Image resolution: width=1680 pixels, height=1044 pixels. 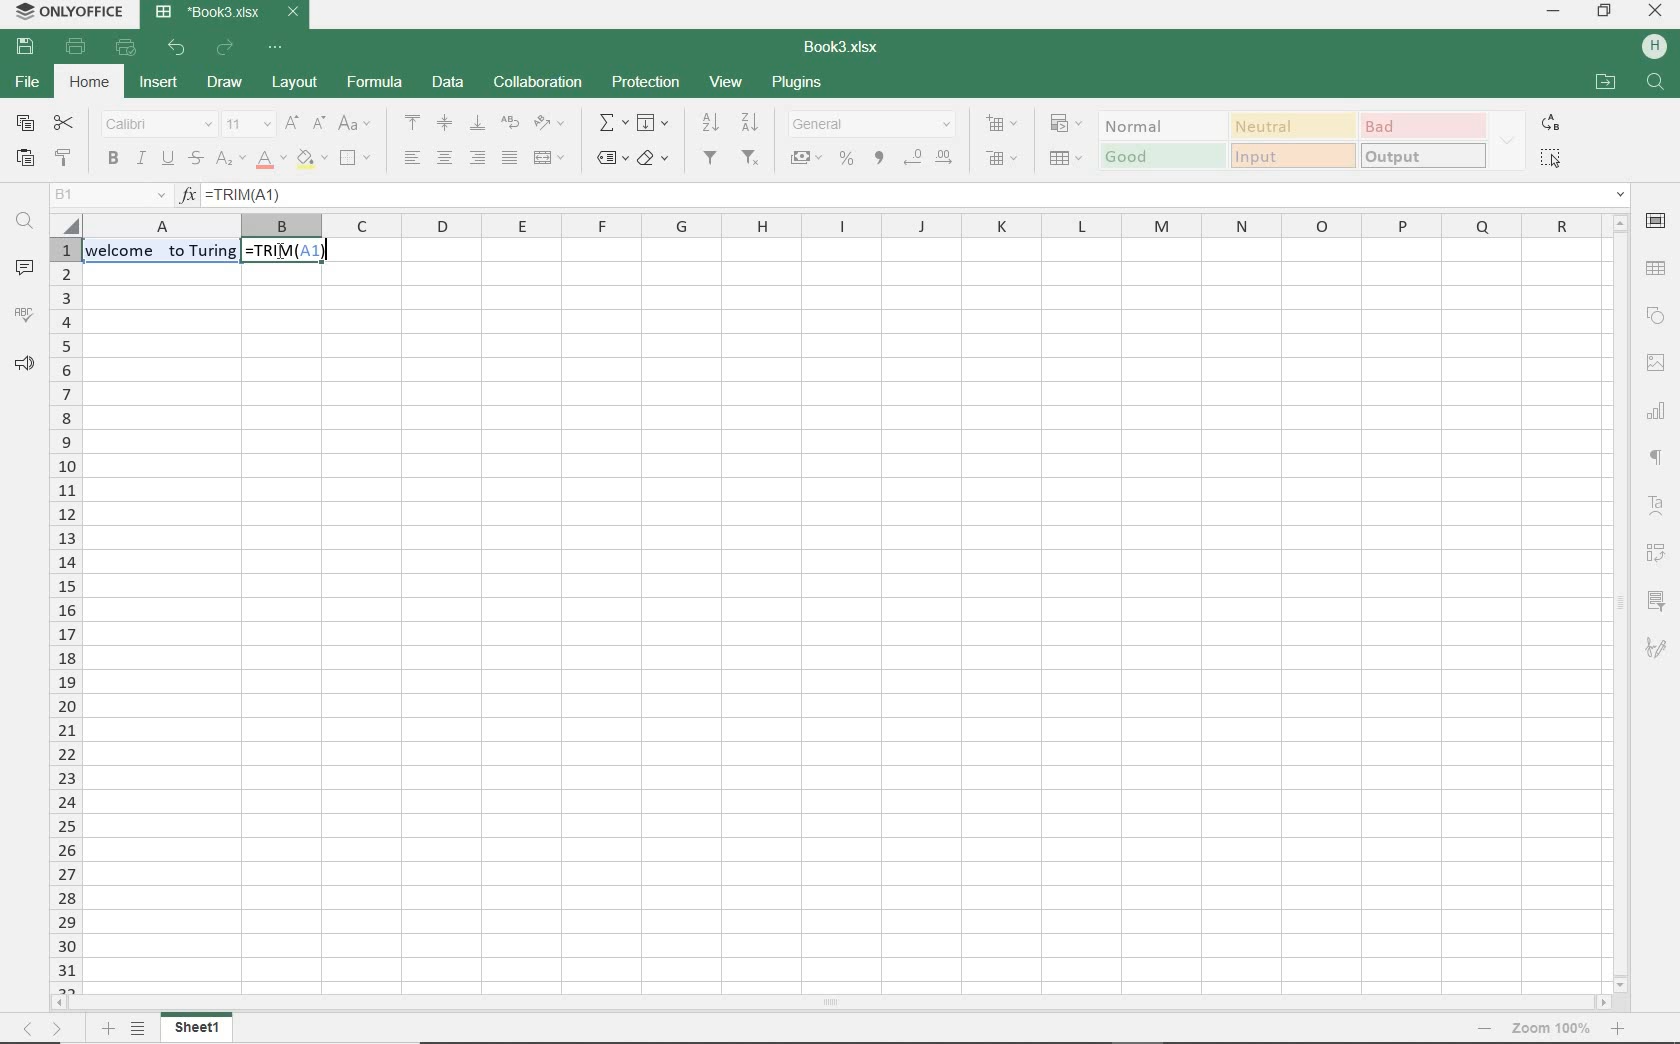 What do you see at coordinates (1551, 159) in the screenshot?
I see `SELECT ALL` at bounding box center [1551, 159].